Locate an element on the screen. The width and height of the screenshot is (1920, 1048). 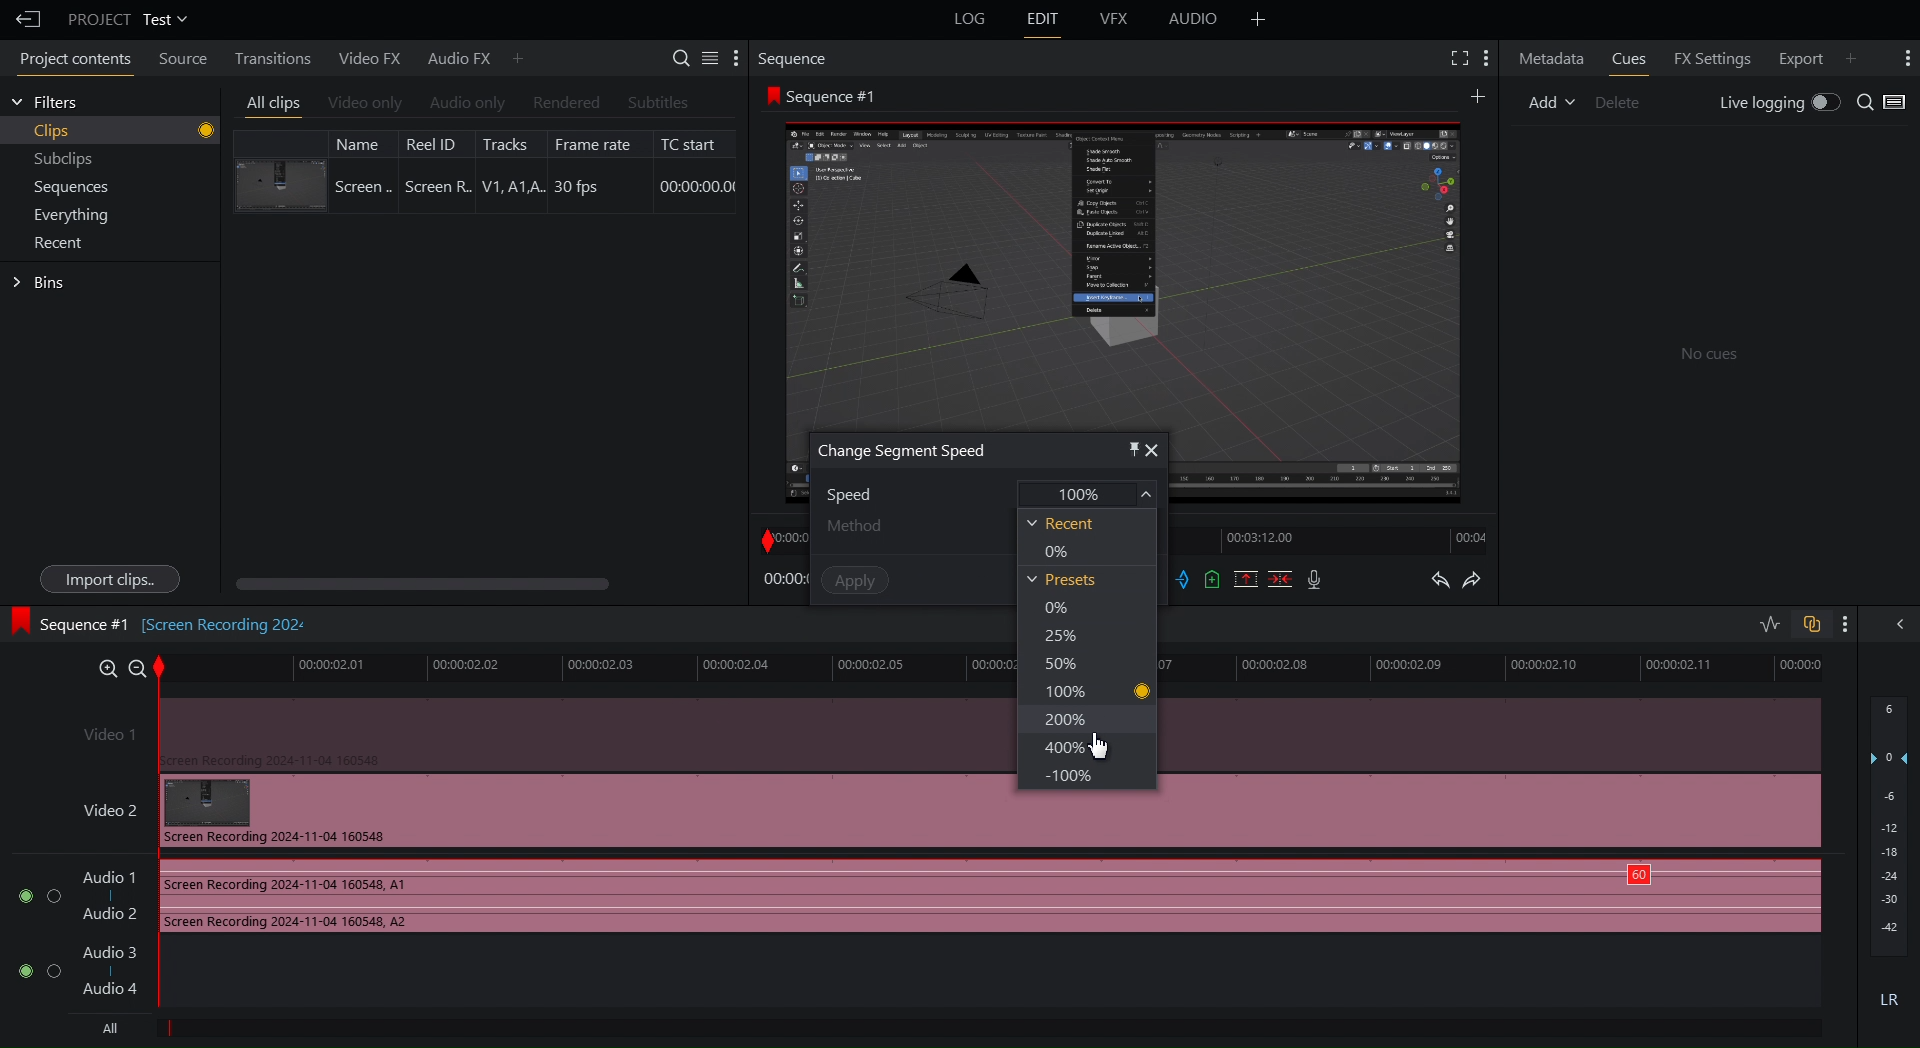
200% is located at coordinates (1063, 719).